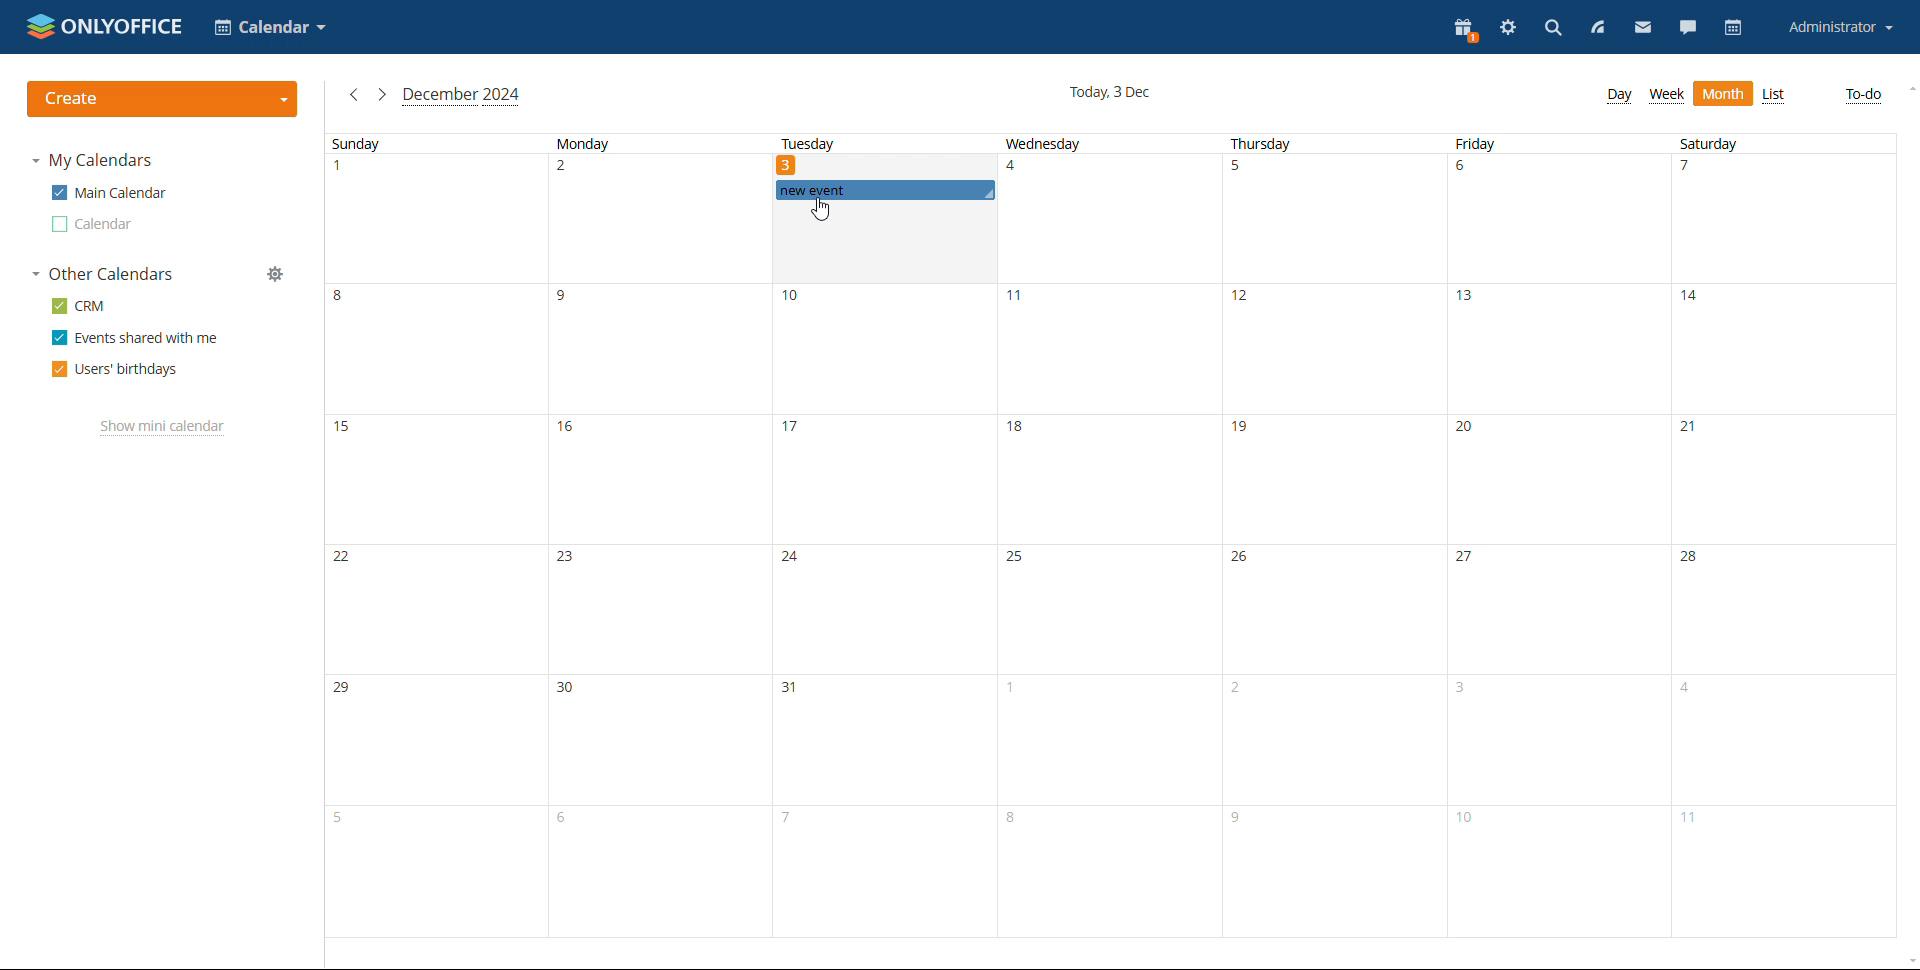 The height and width of the screenshot is (970, 1920). What do you see at coordinates (1108, 537) in the screenshot?
I see `wednesday` at bounding box center [1108, 537].